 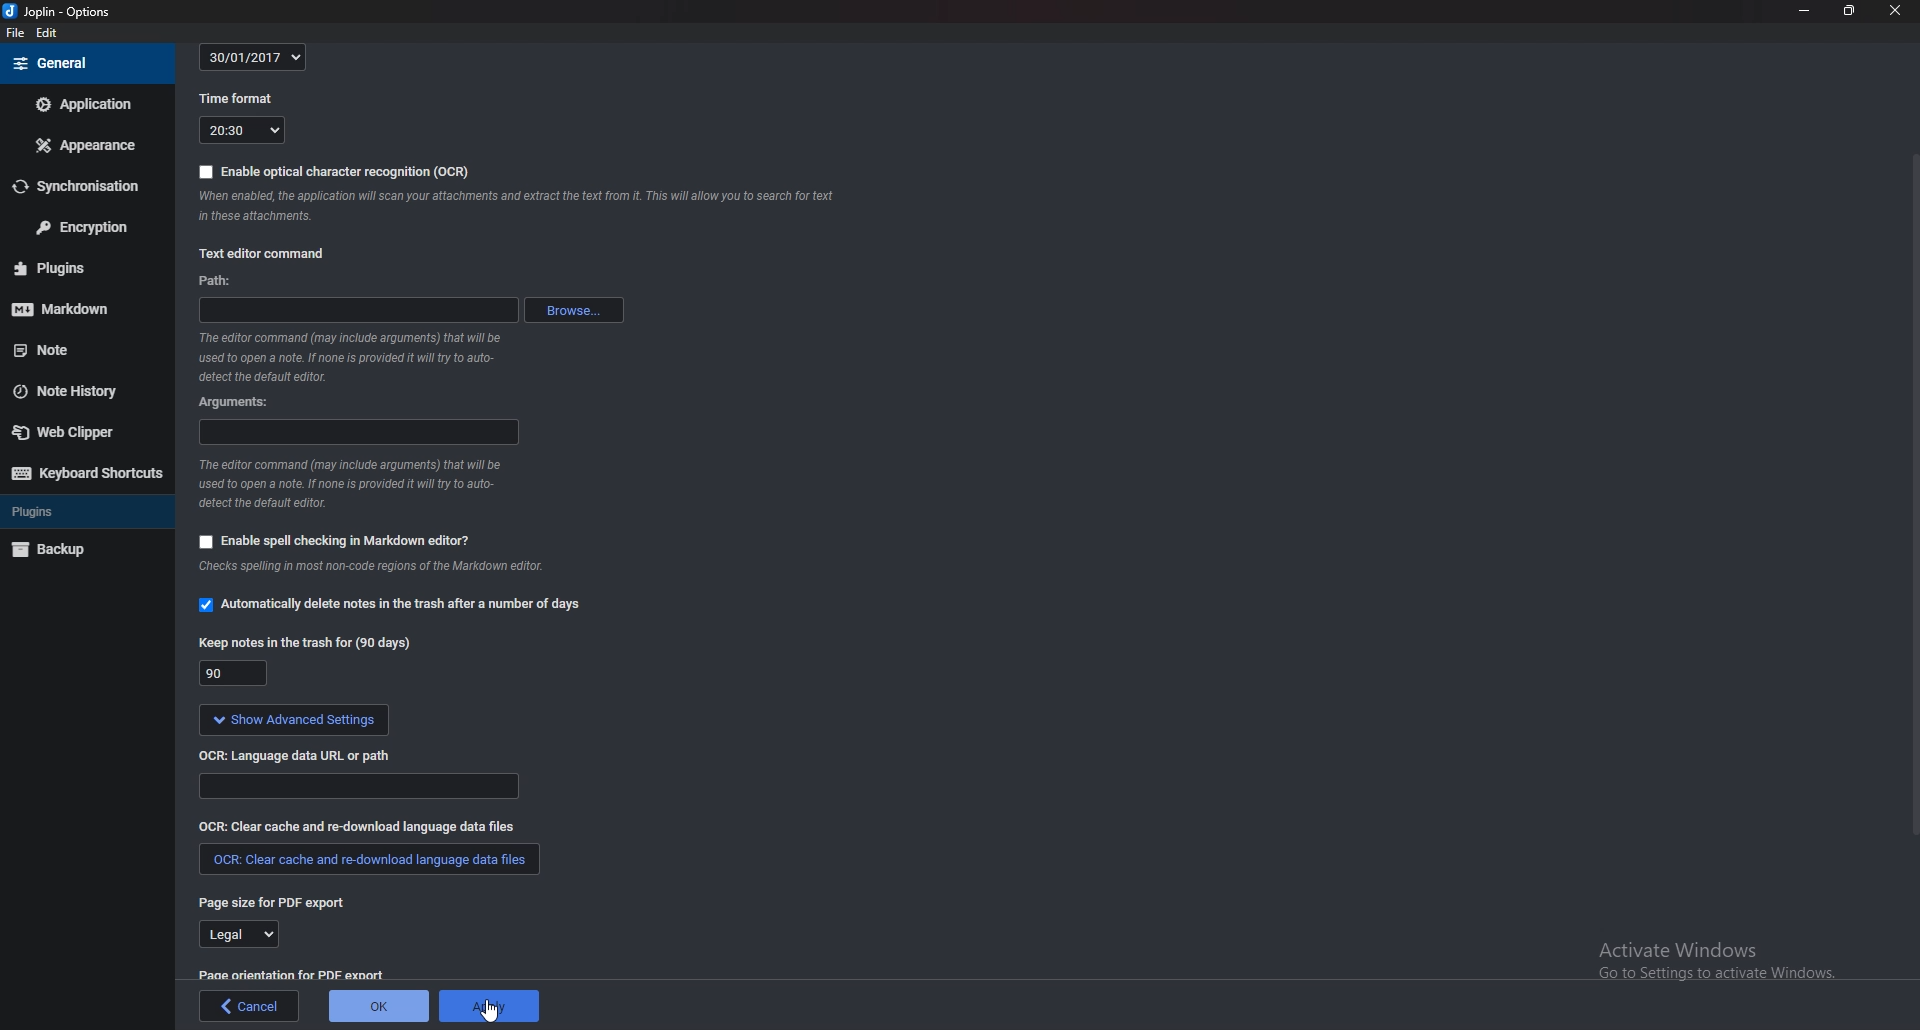 What do you see at coordinates (1805, 11) in the screenshot?
I see `Minimize` at bounding box center [1805, 11].